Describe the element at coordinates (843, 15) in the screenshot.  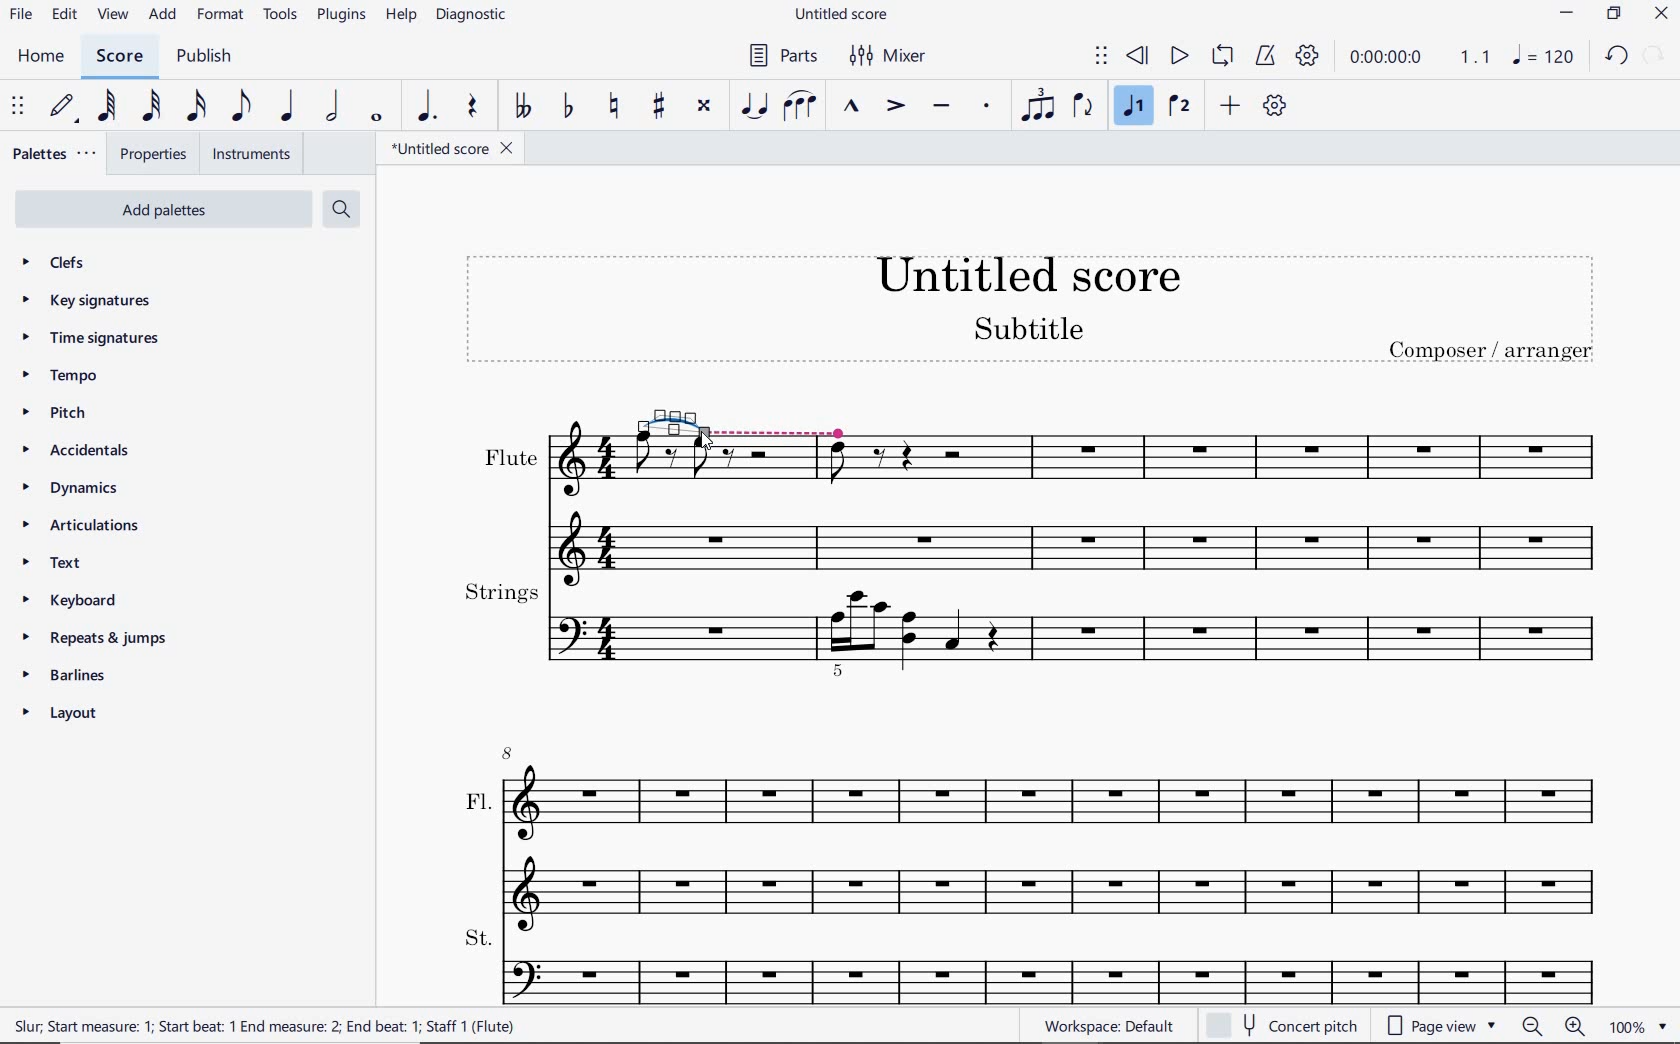
I see `file name` at that location.